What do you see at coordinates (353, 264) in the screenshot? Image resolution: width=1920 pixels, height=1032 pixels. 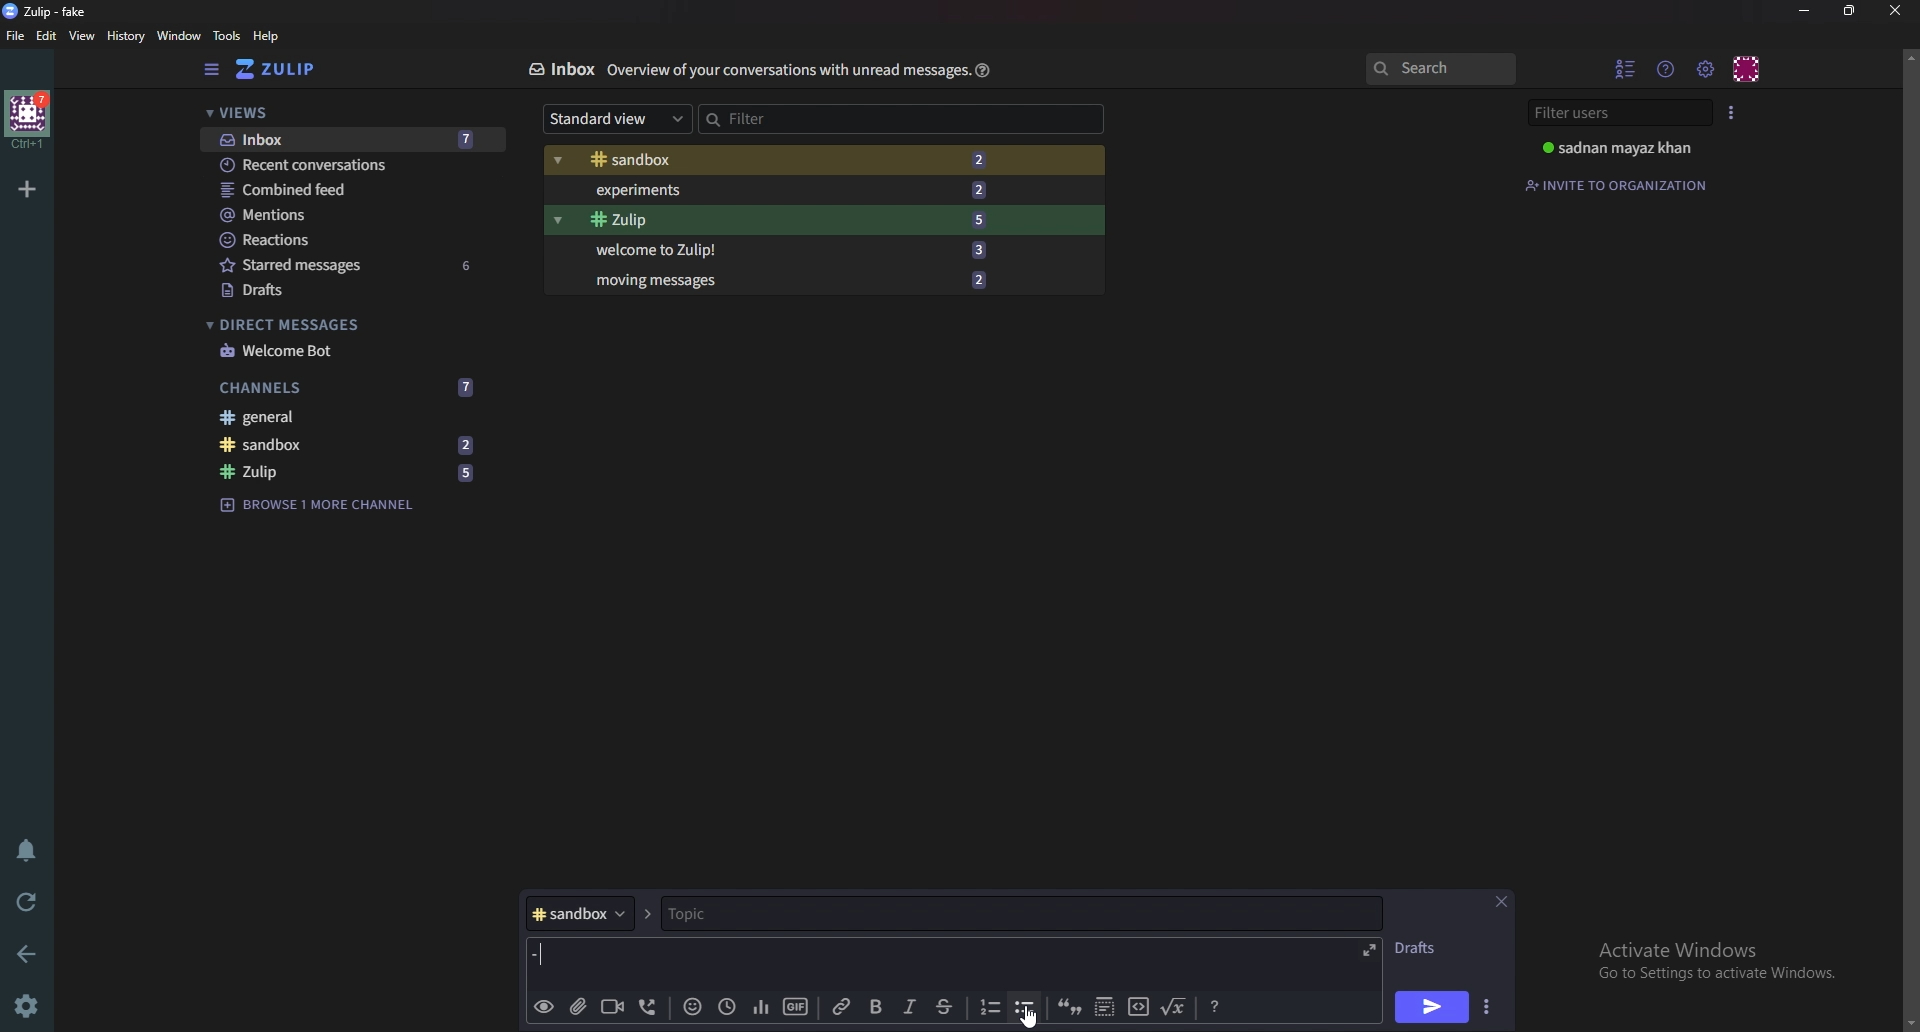 I see `Starred messages` at bounding box center [353, 264].